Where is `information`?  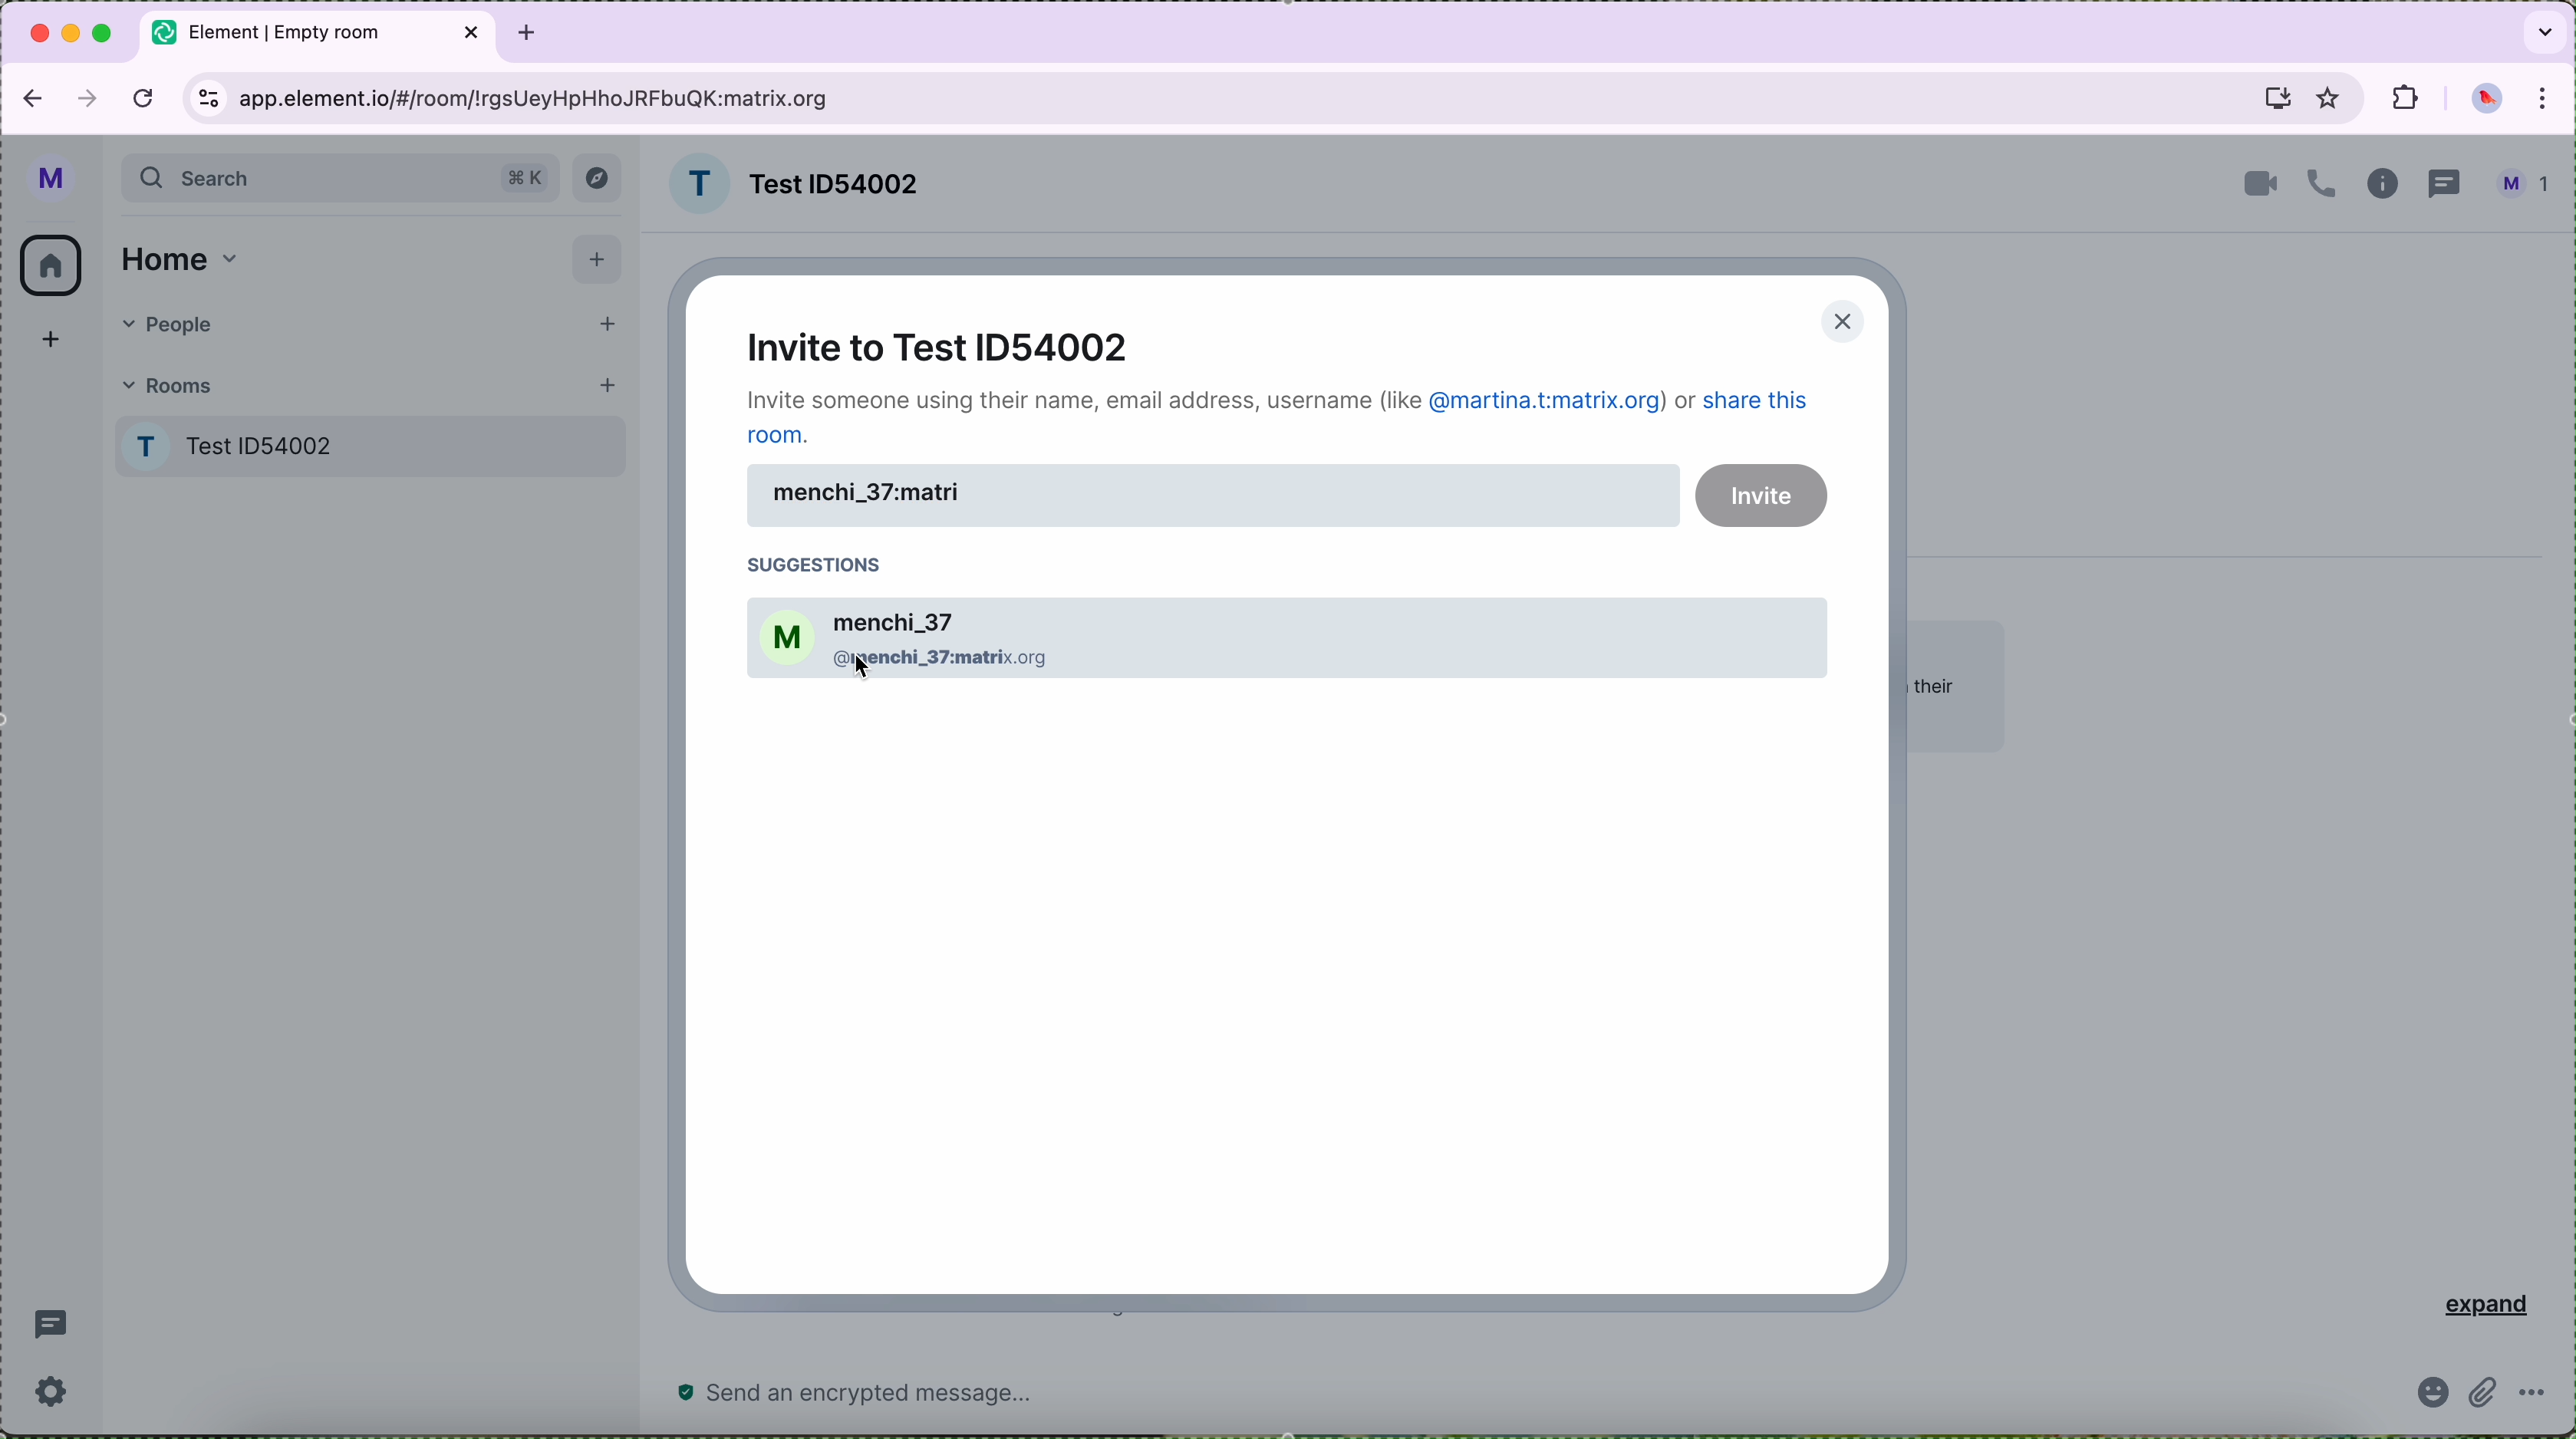
information is located at coordinates (2382, 185).